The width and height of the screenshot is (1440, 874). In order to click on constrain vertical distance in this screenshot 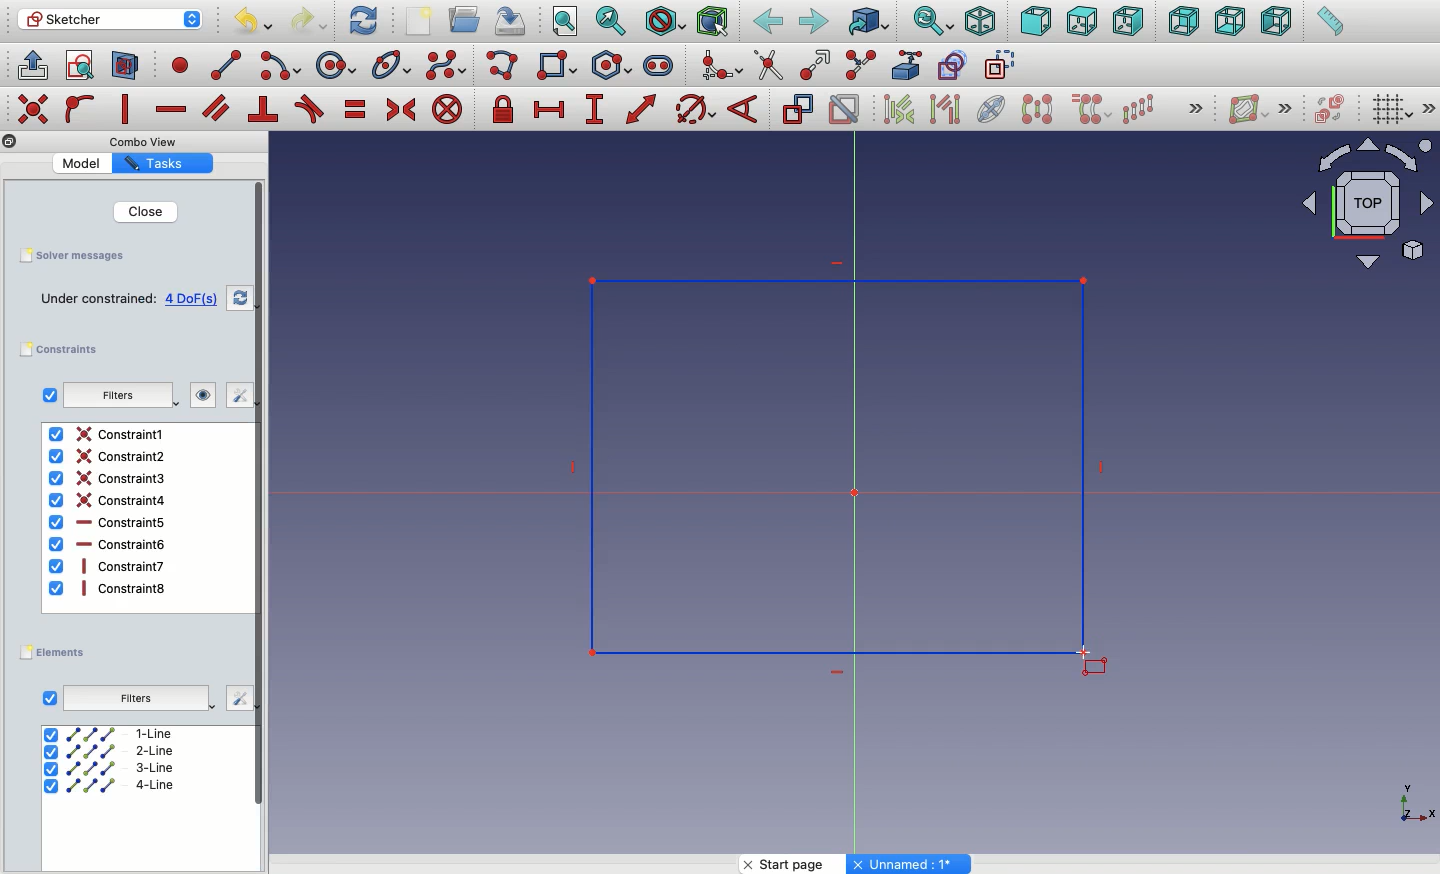, I will do `click(598, 111)`.